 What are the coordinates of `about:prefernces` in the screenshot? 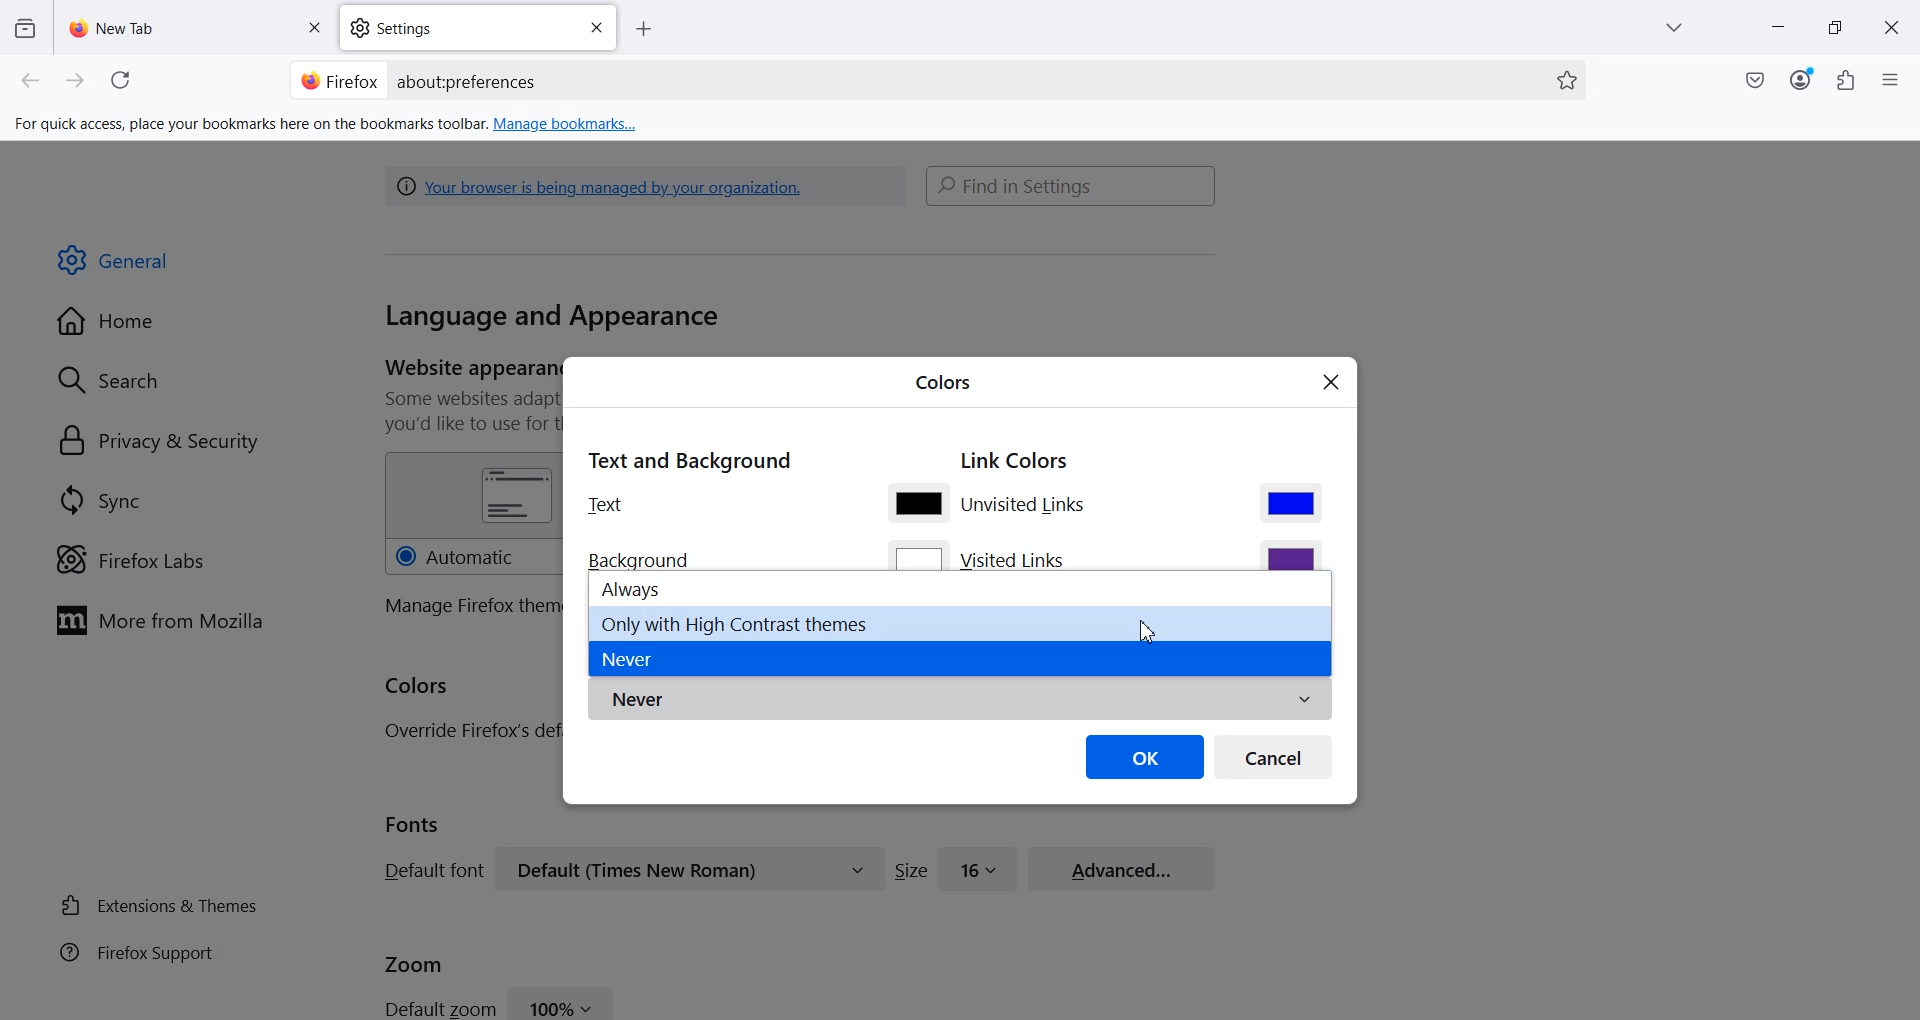 It's located at (468, 82).